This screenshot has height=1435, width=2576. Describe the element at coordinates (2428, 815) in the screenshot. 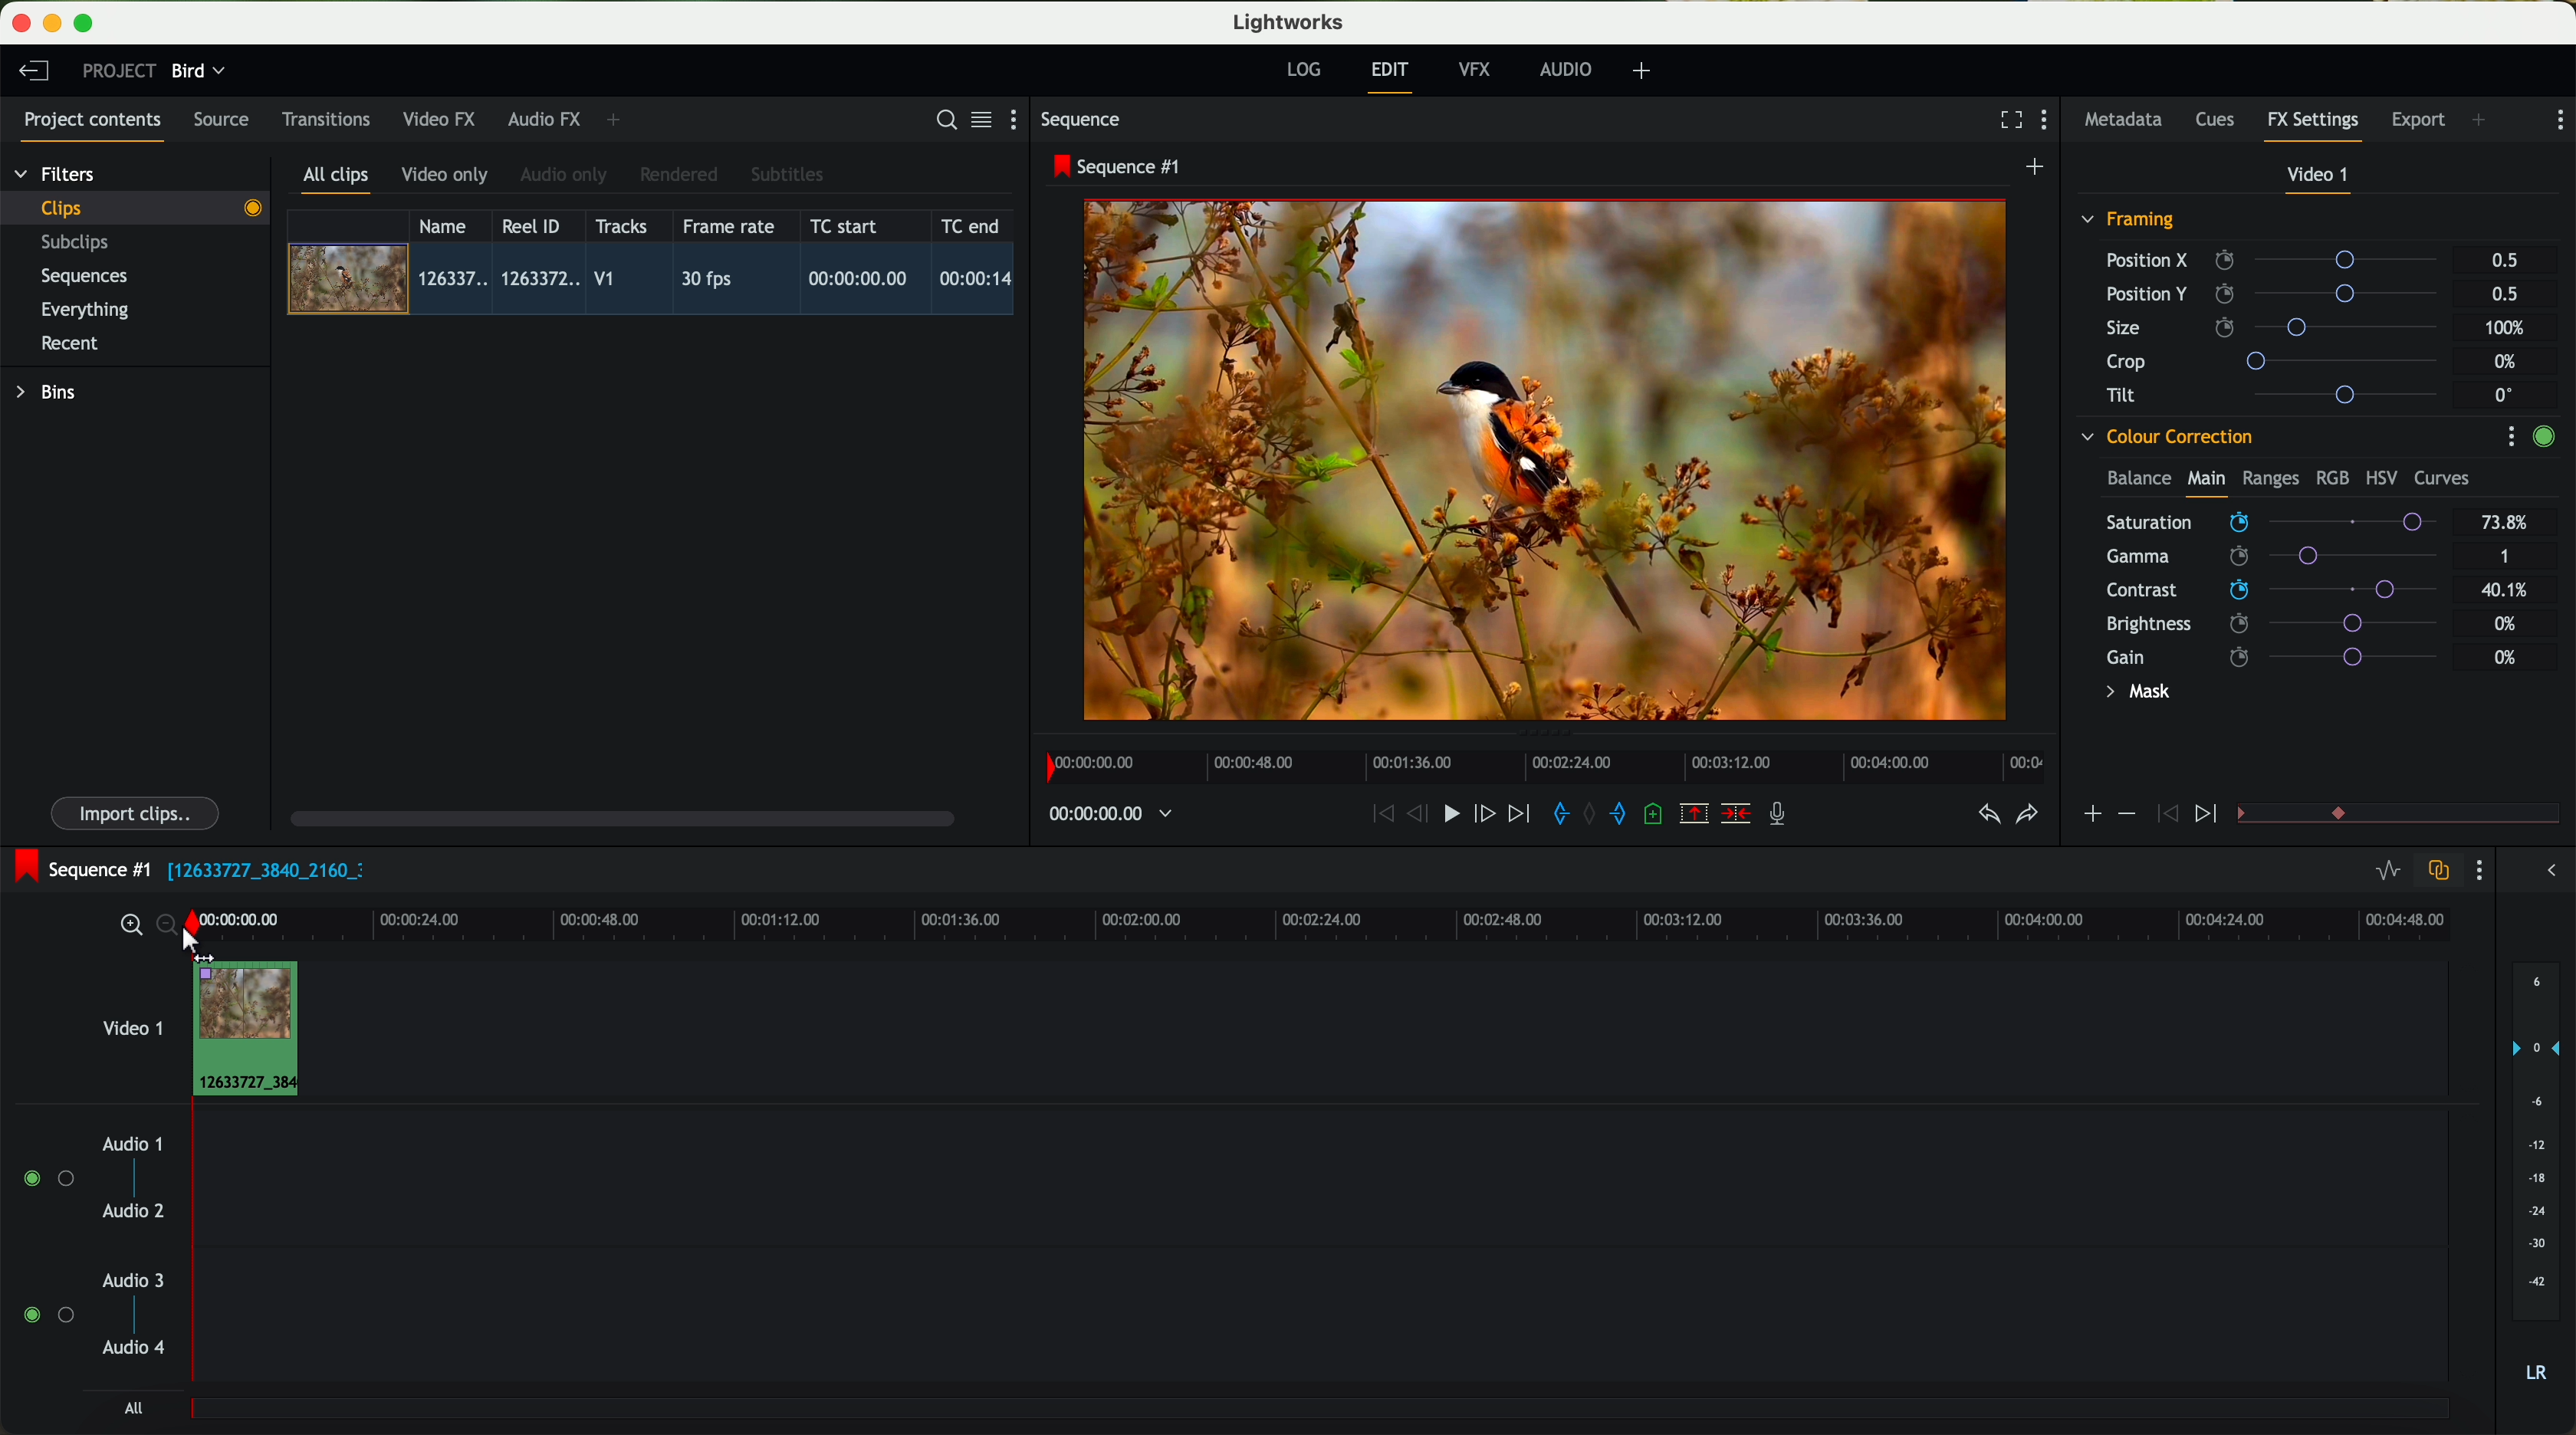

I see `transition` at that location.